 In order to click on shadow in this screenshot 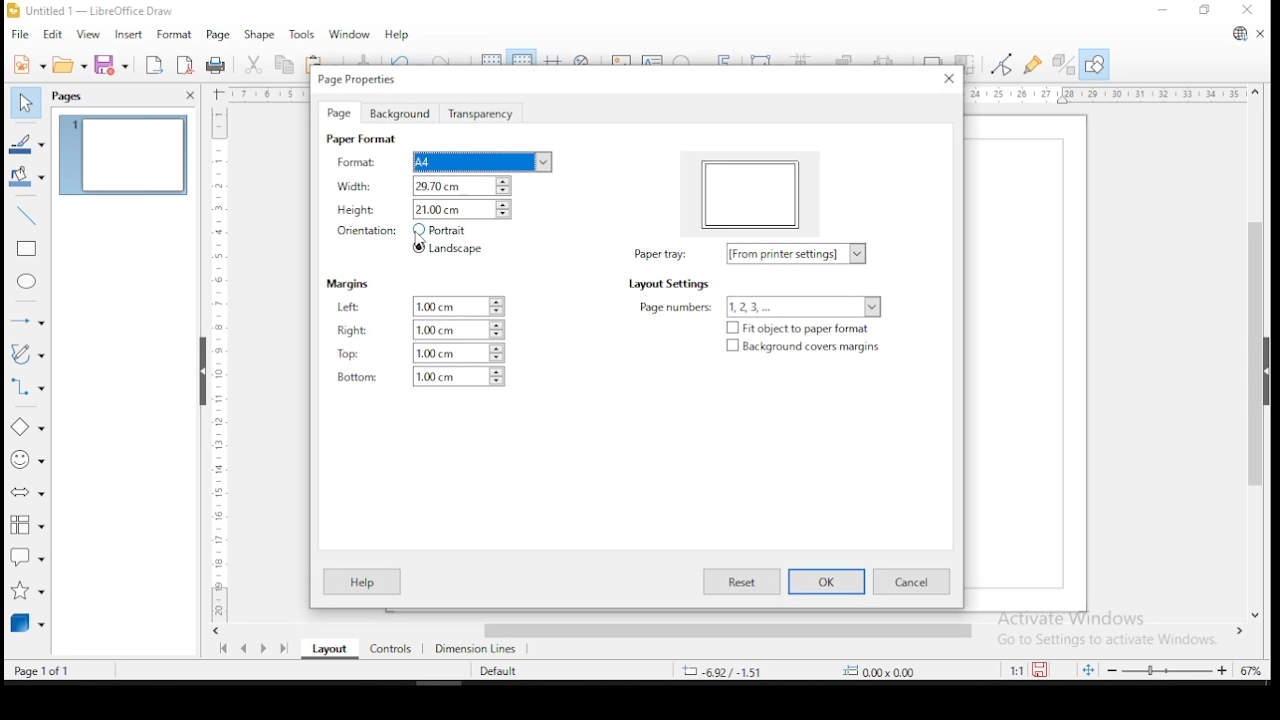, I will do `click(933, 57)`.